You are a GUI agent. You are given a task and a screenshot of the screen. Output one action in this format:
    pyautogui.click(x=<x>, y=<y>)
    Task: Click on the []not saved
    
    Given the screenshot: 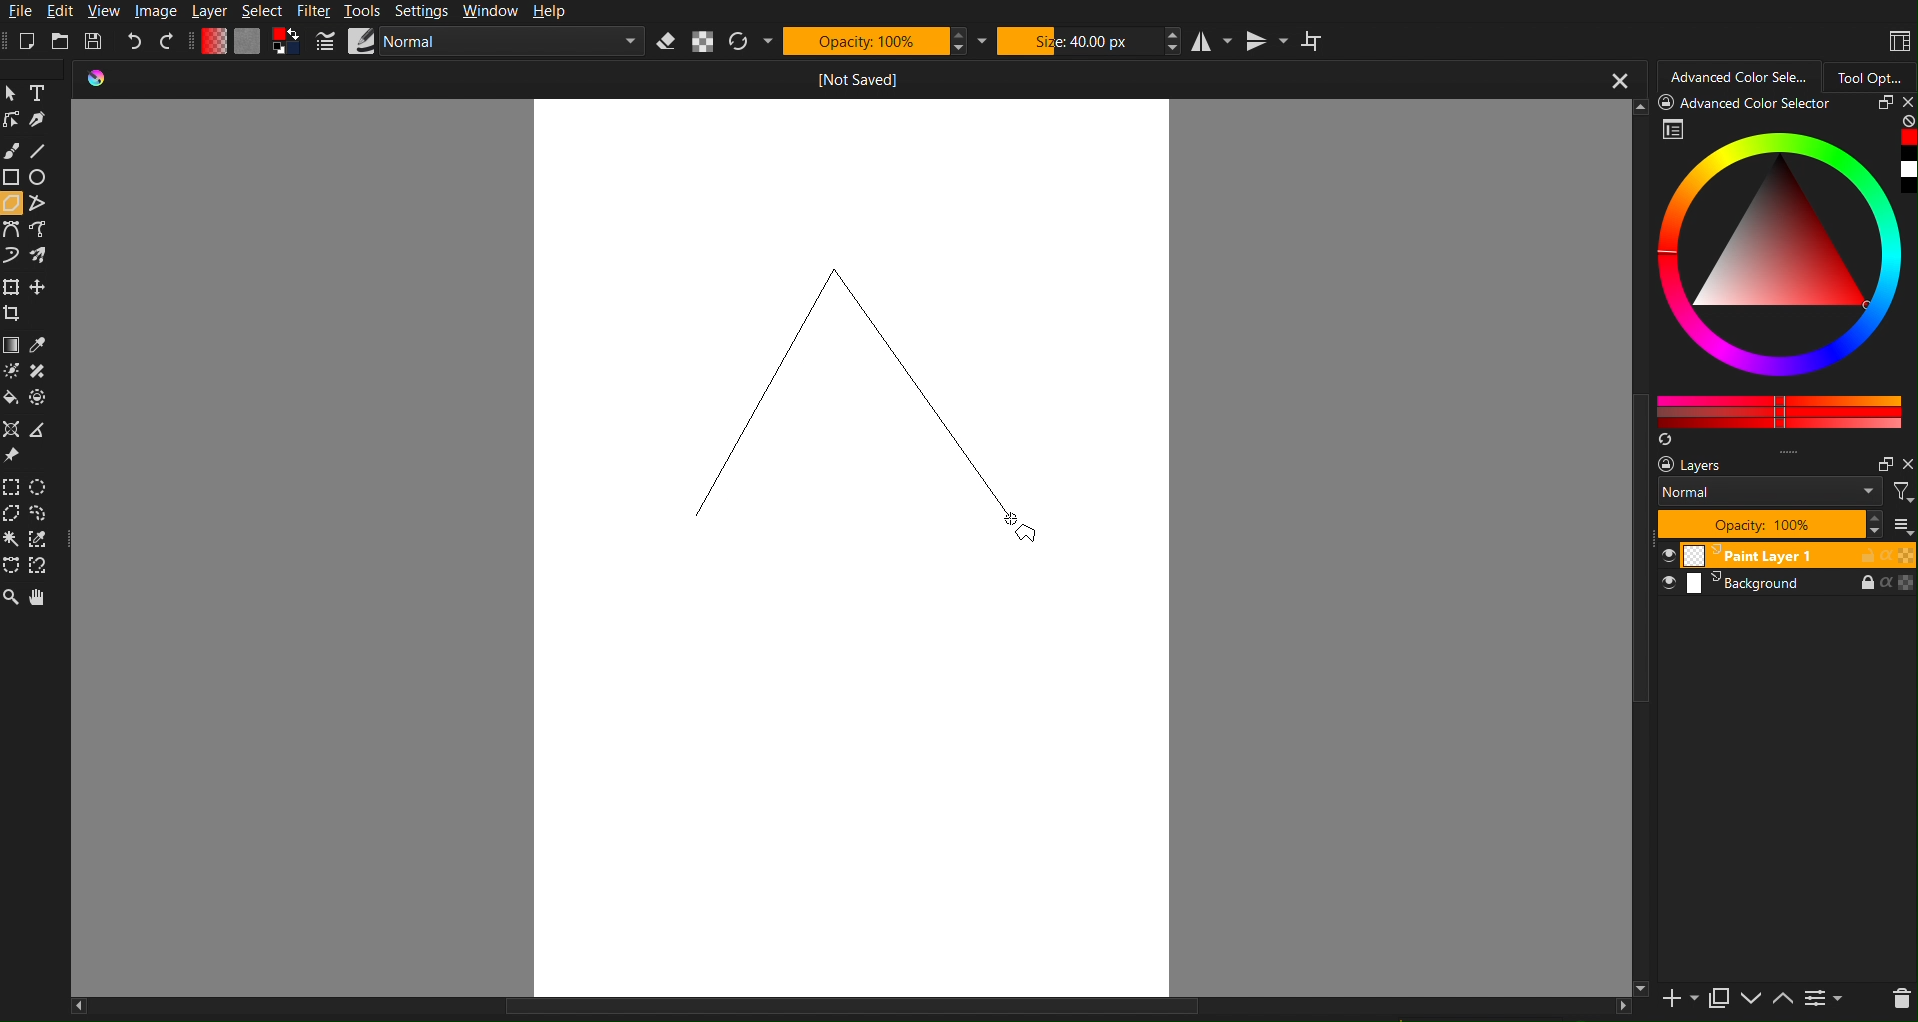 What is the action you would take?
    pyautogui.click(x=866, y=78)
    